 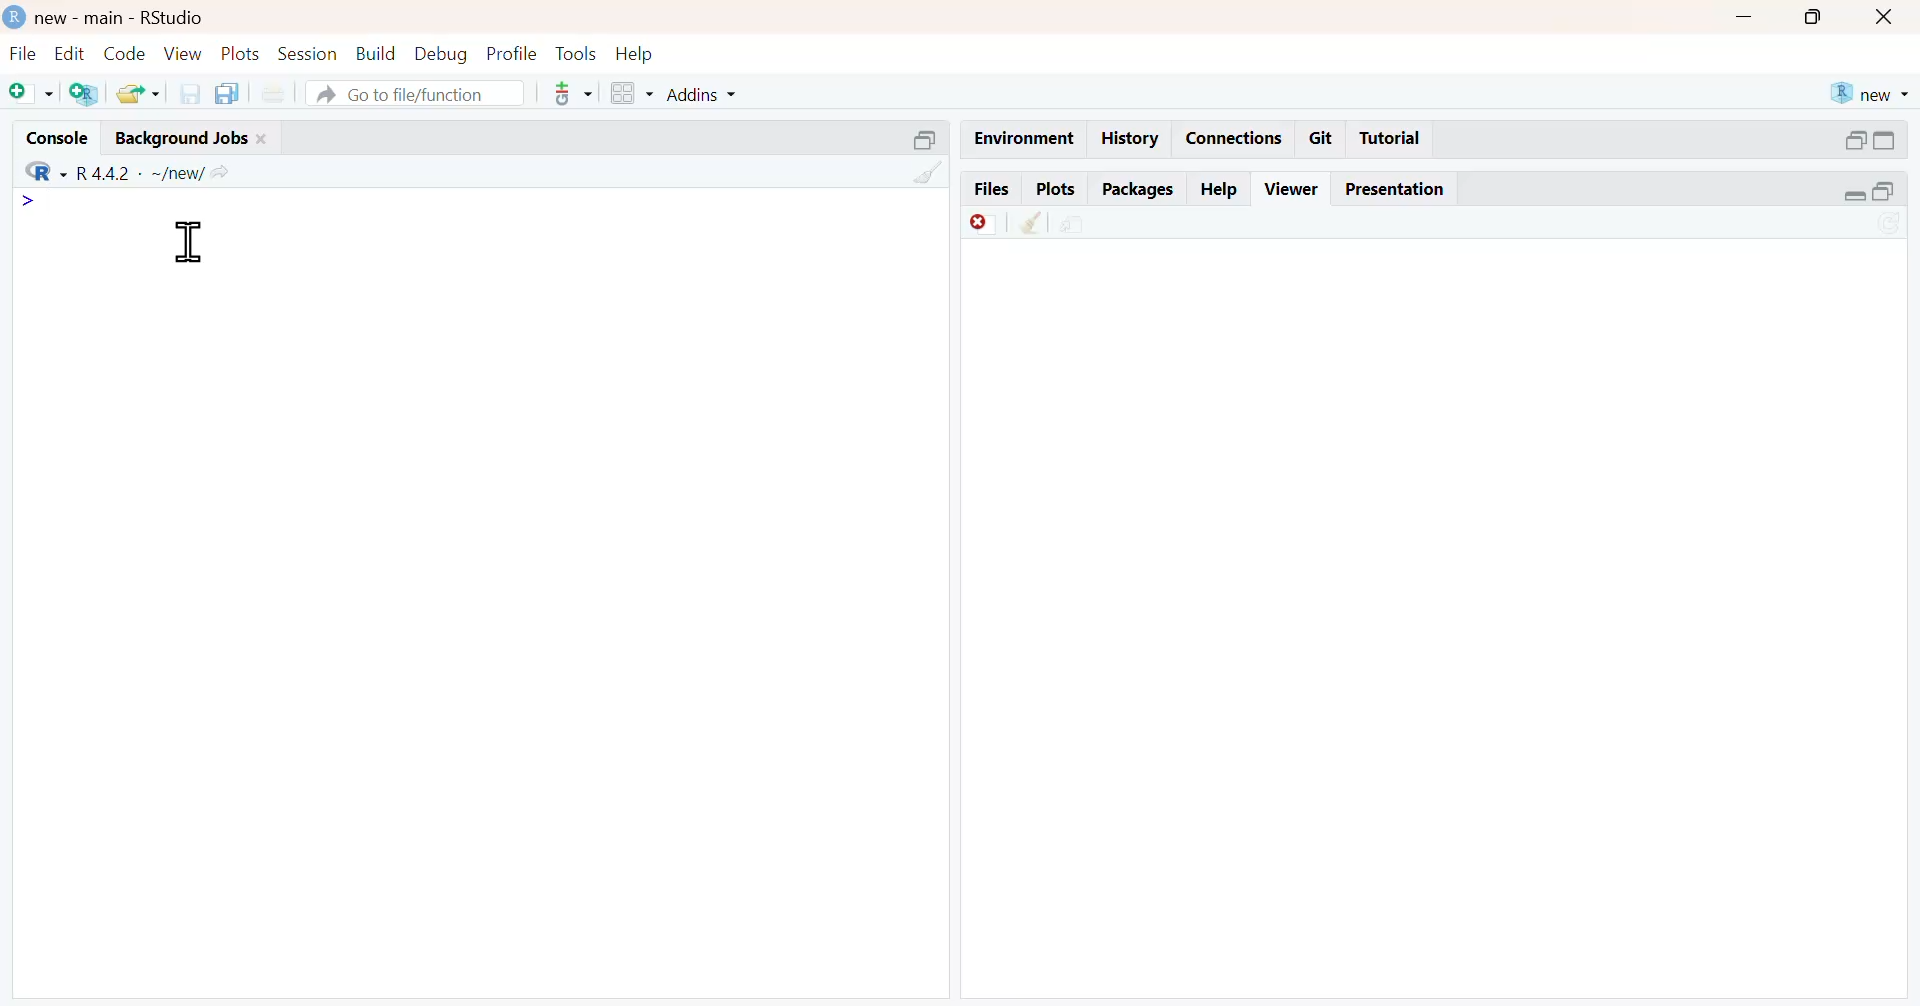 What do you see at coordinates (575, 52) in the screenshot?
I see `tools` at bounding box center [575, 52].